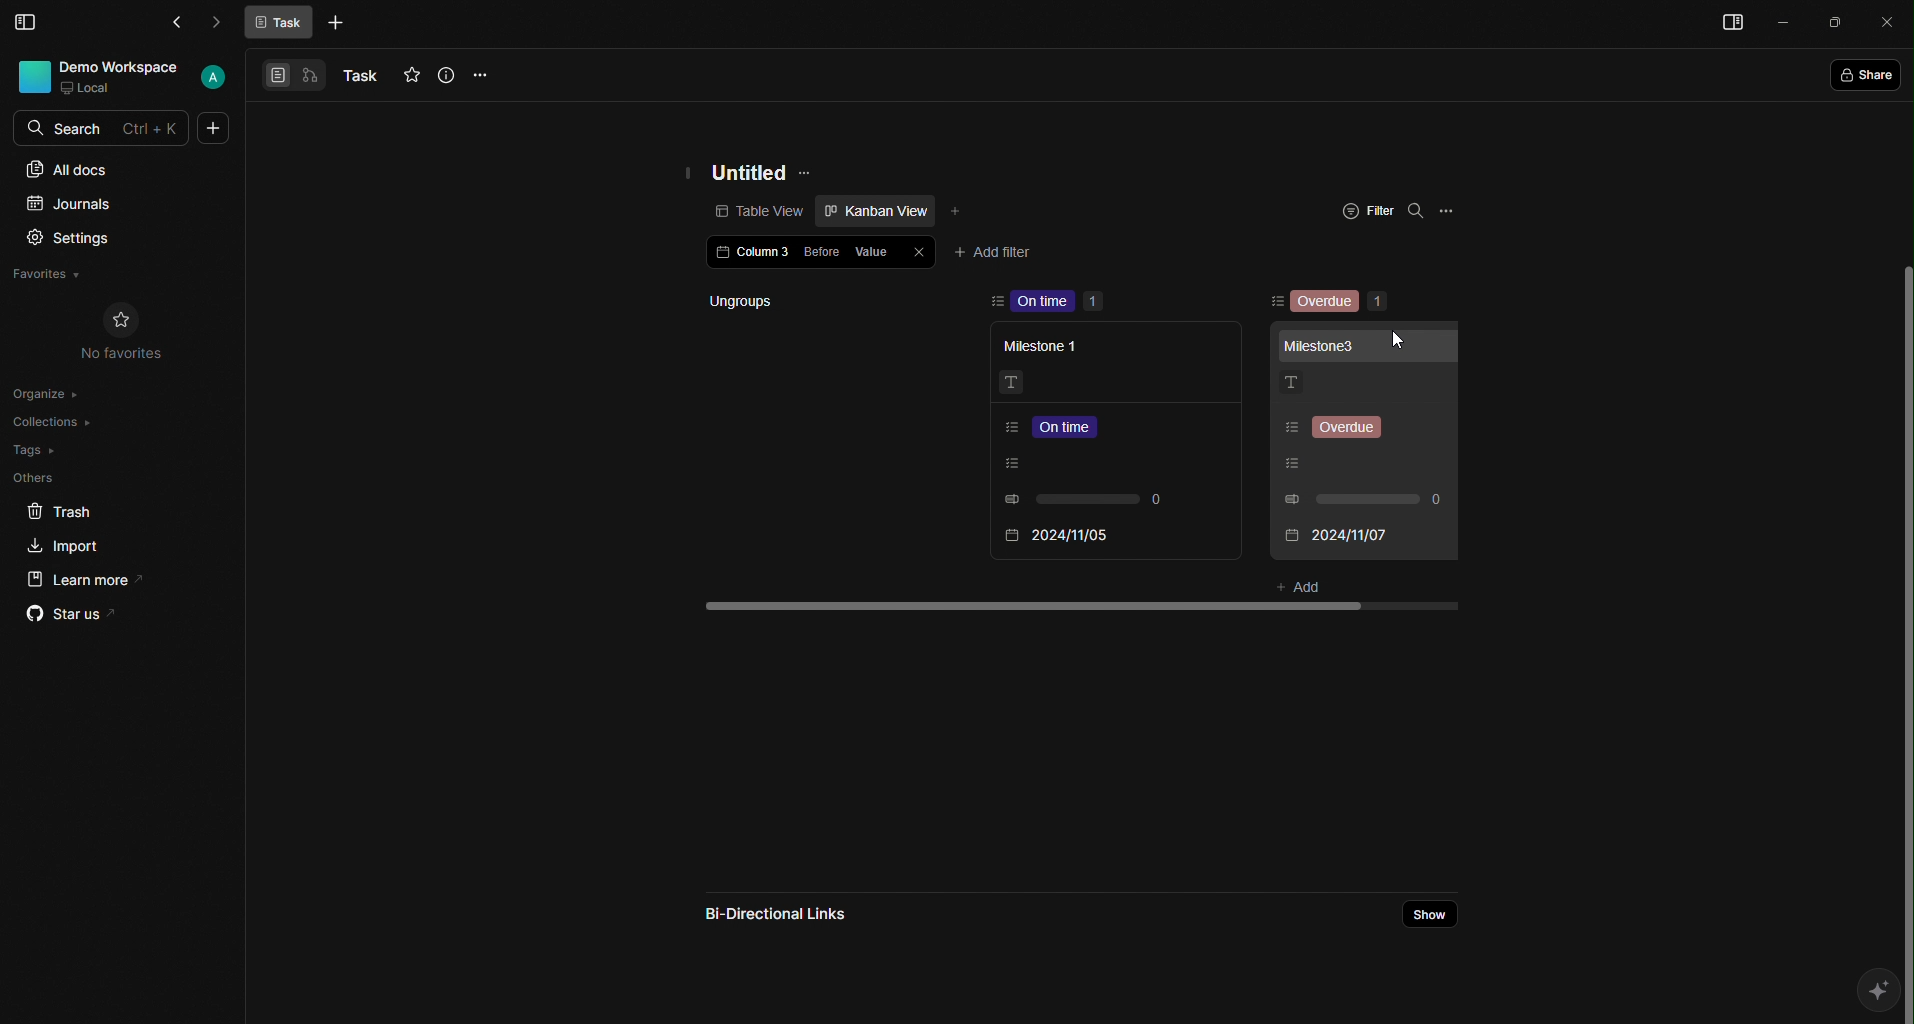 The image size is (1914, 1024). Describe the element at coordinates (335, 25) in the screenshot. I see `More` at that location.